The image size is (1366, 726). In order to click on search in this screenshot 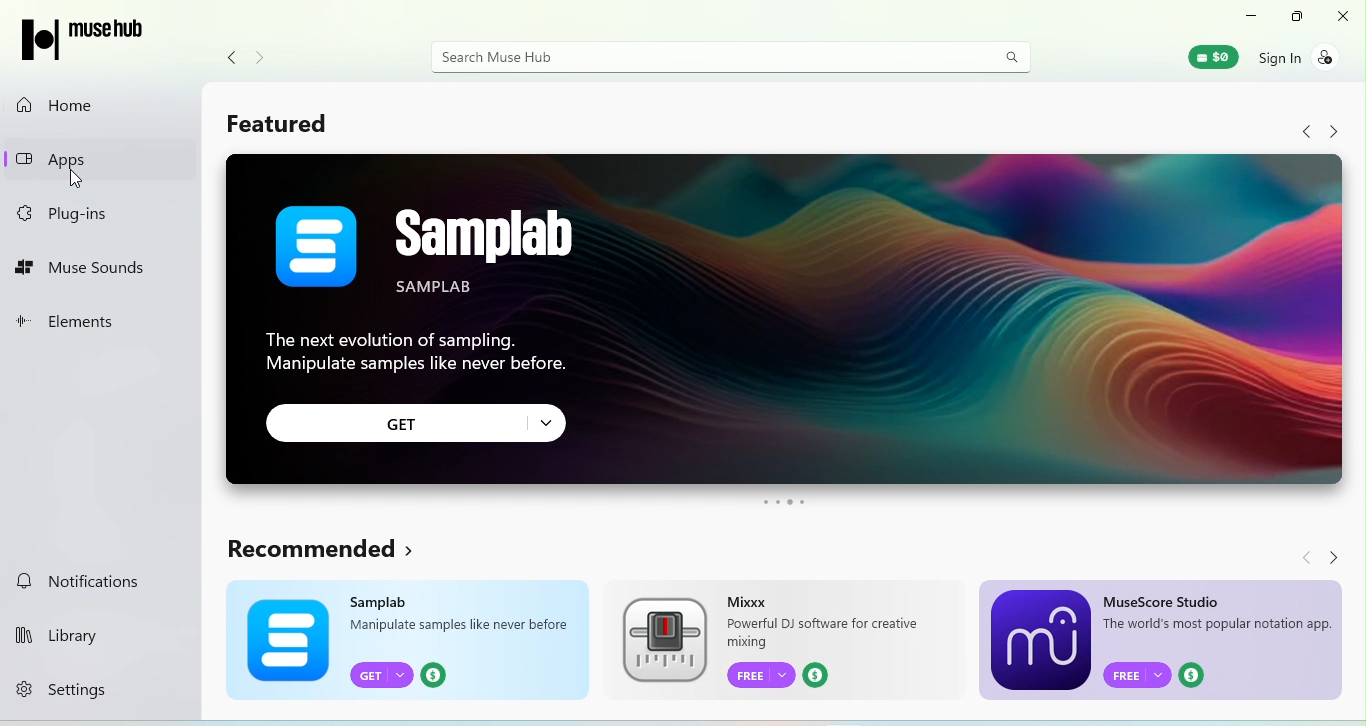, I will do `click(1012, 55)`.